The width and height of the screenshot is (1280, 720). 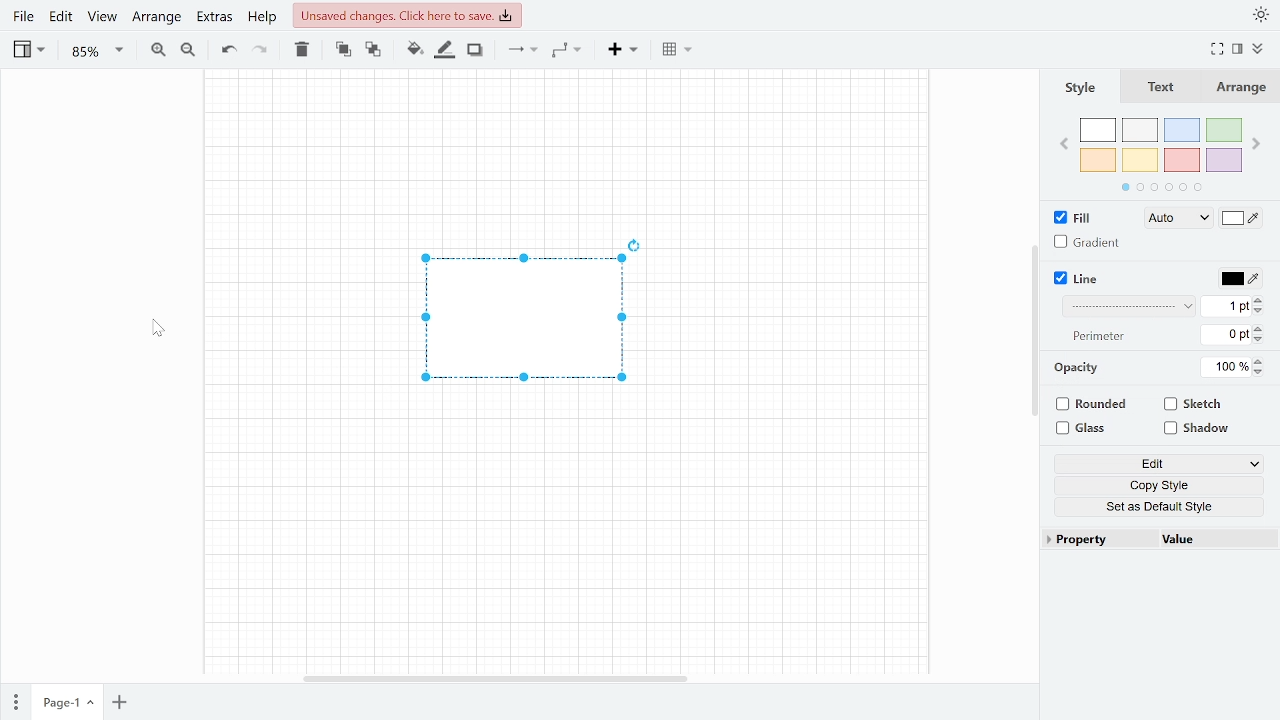 I want to click on Increase perimeter, so click(x=1261, y=327).